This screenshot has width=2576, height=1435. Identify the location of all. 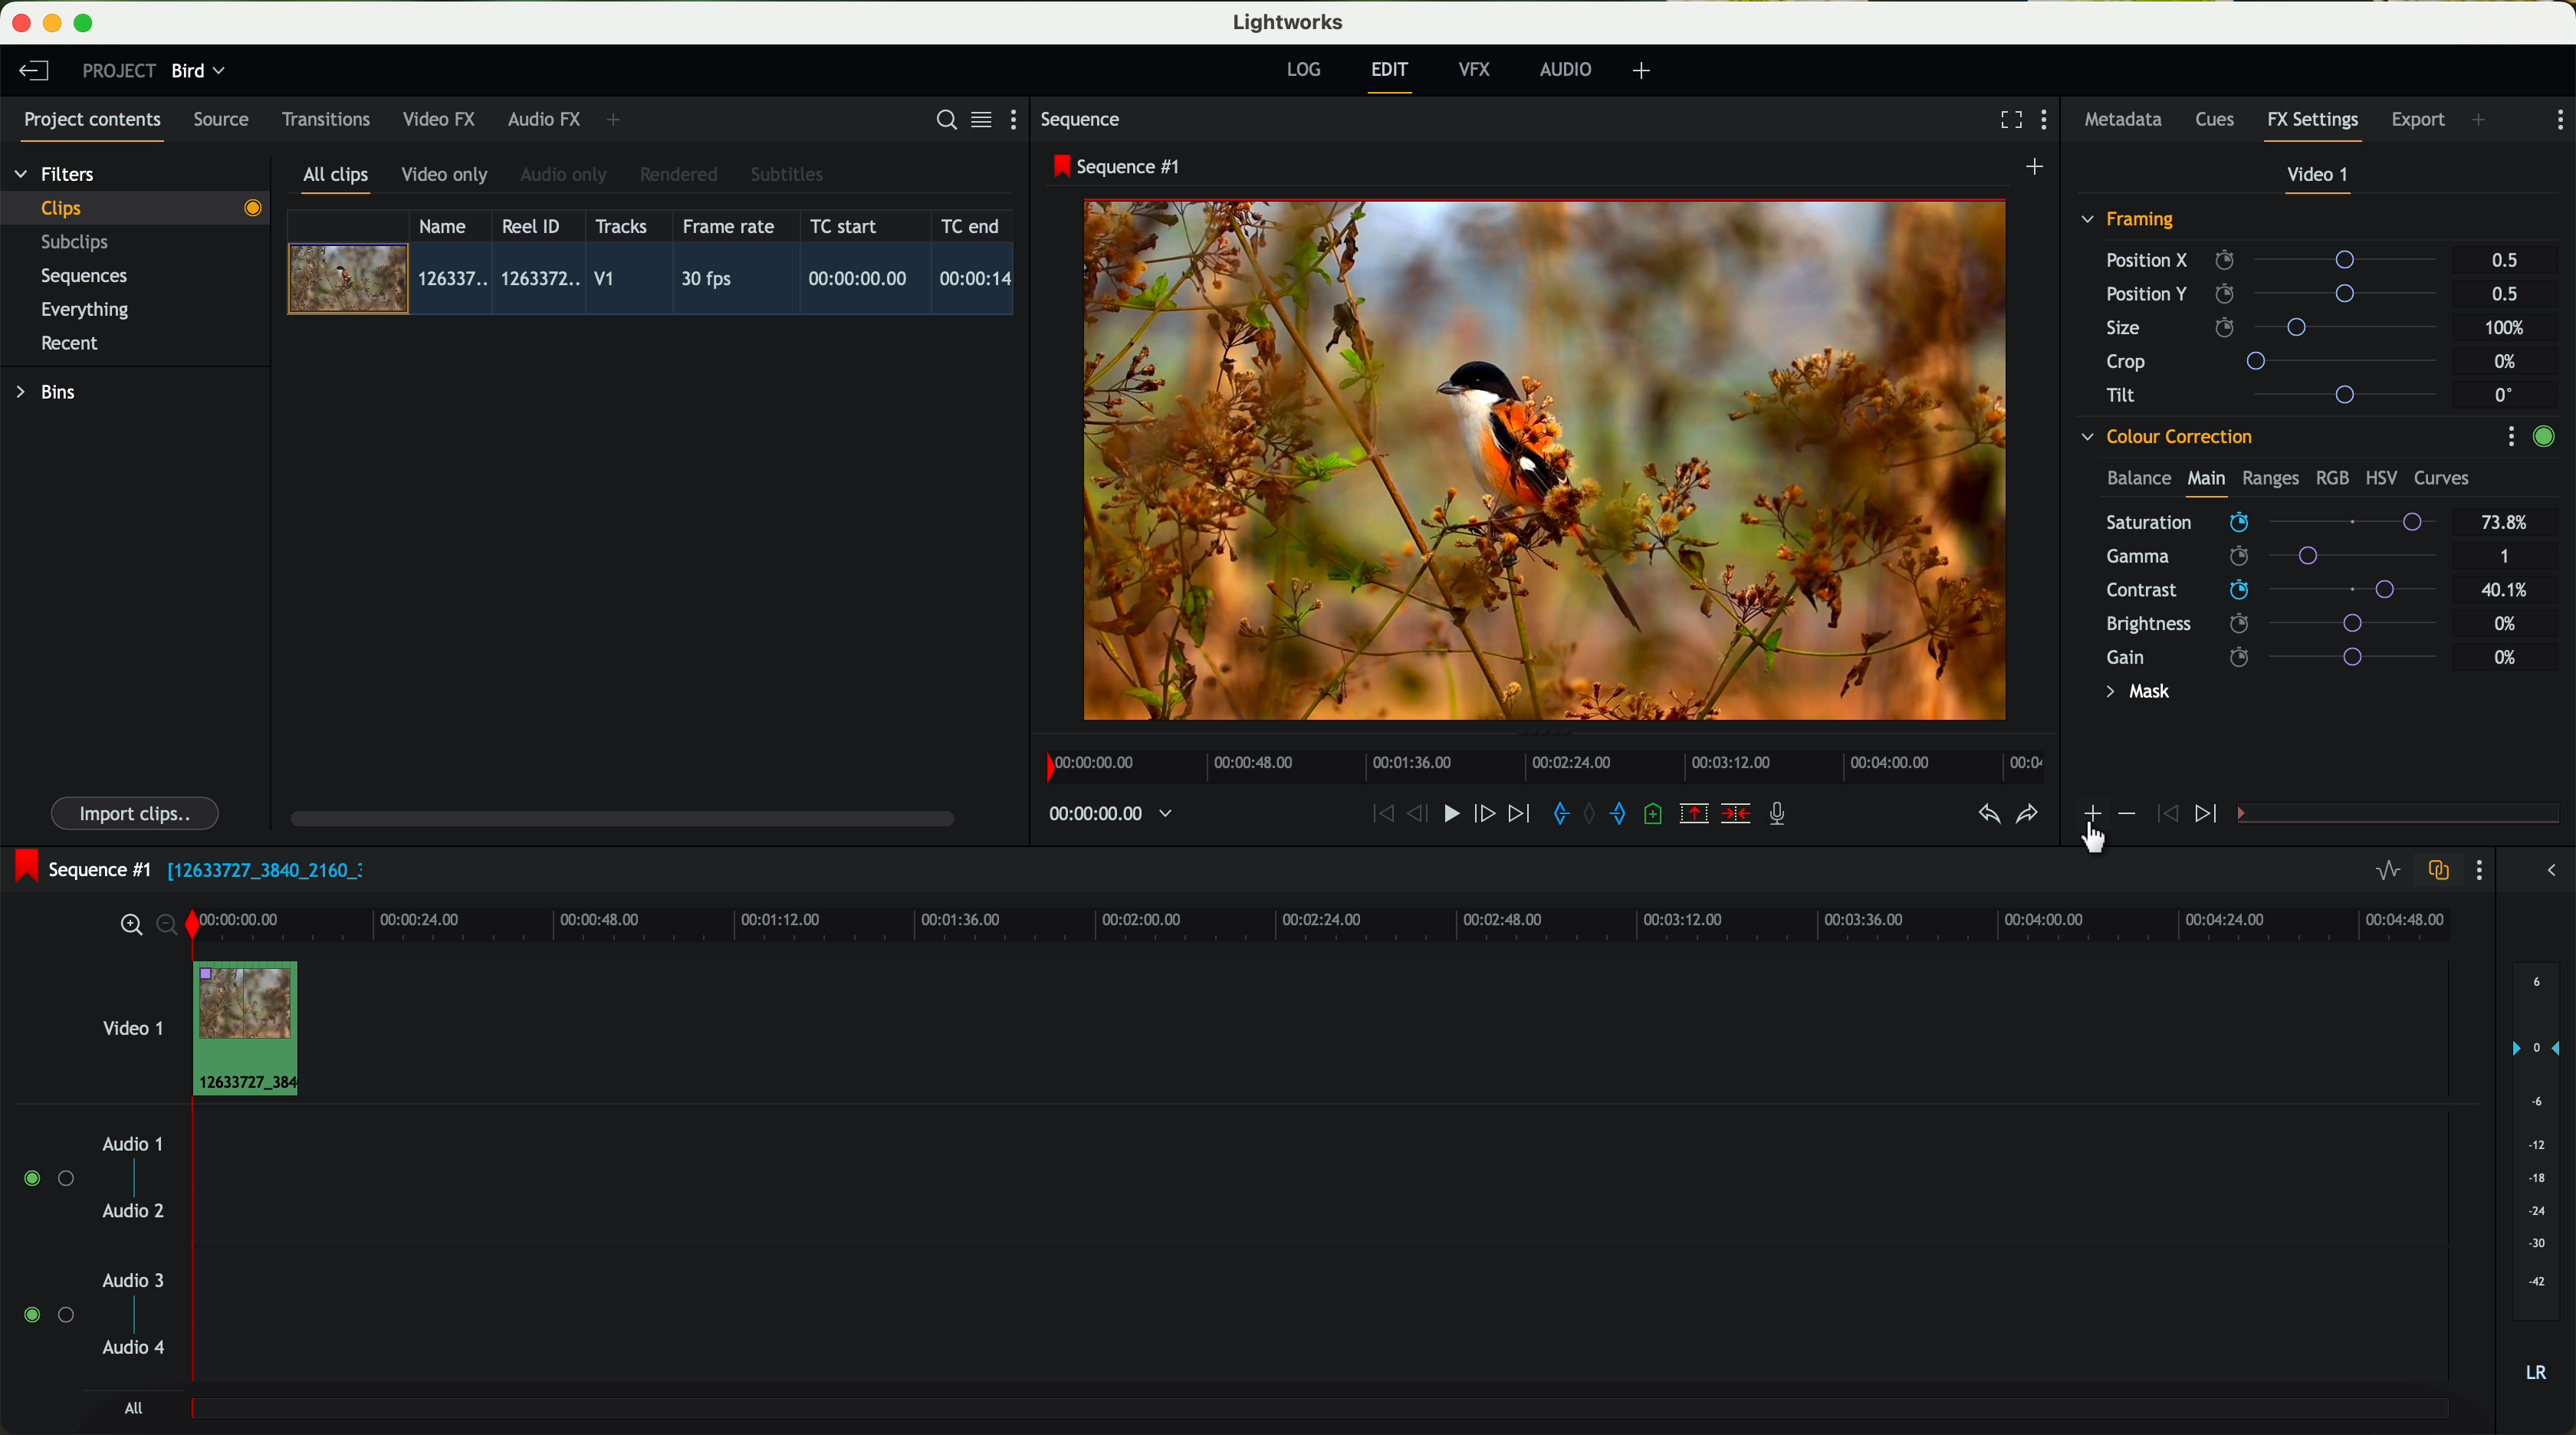
(133, 1408).